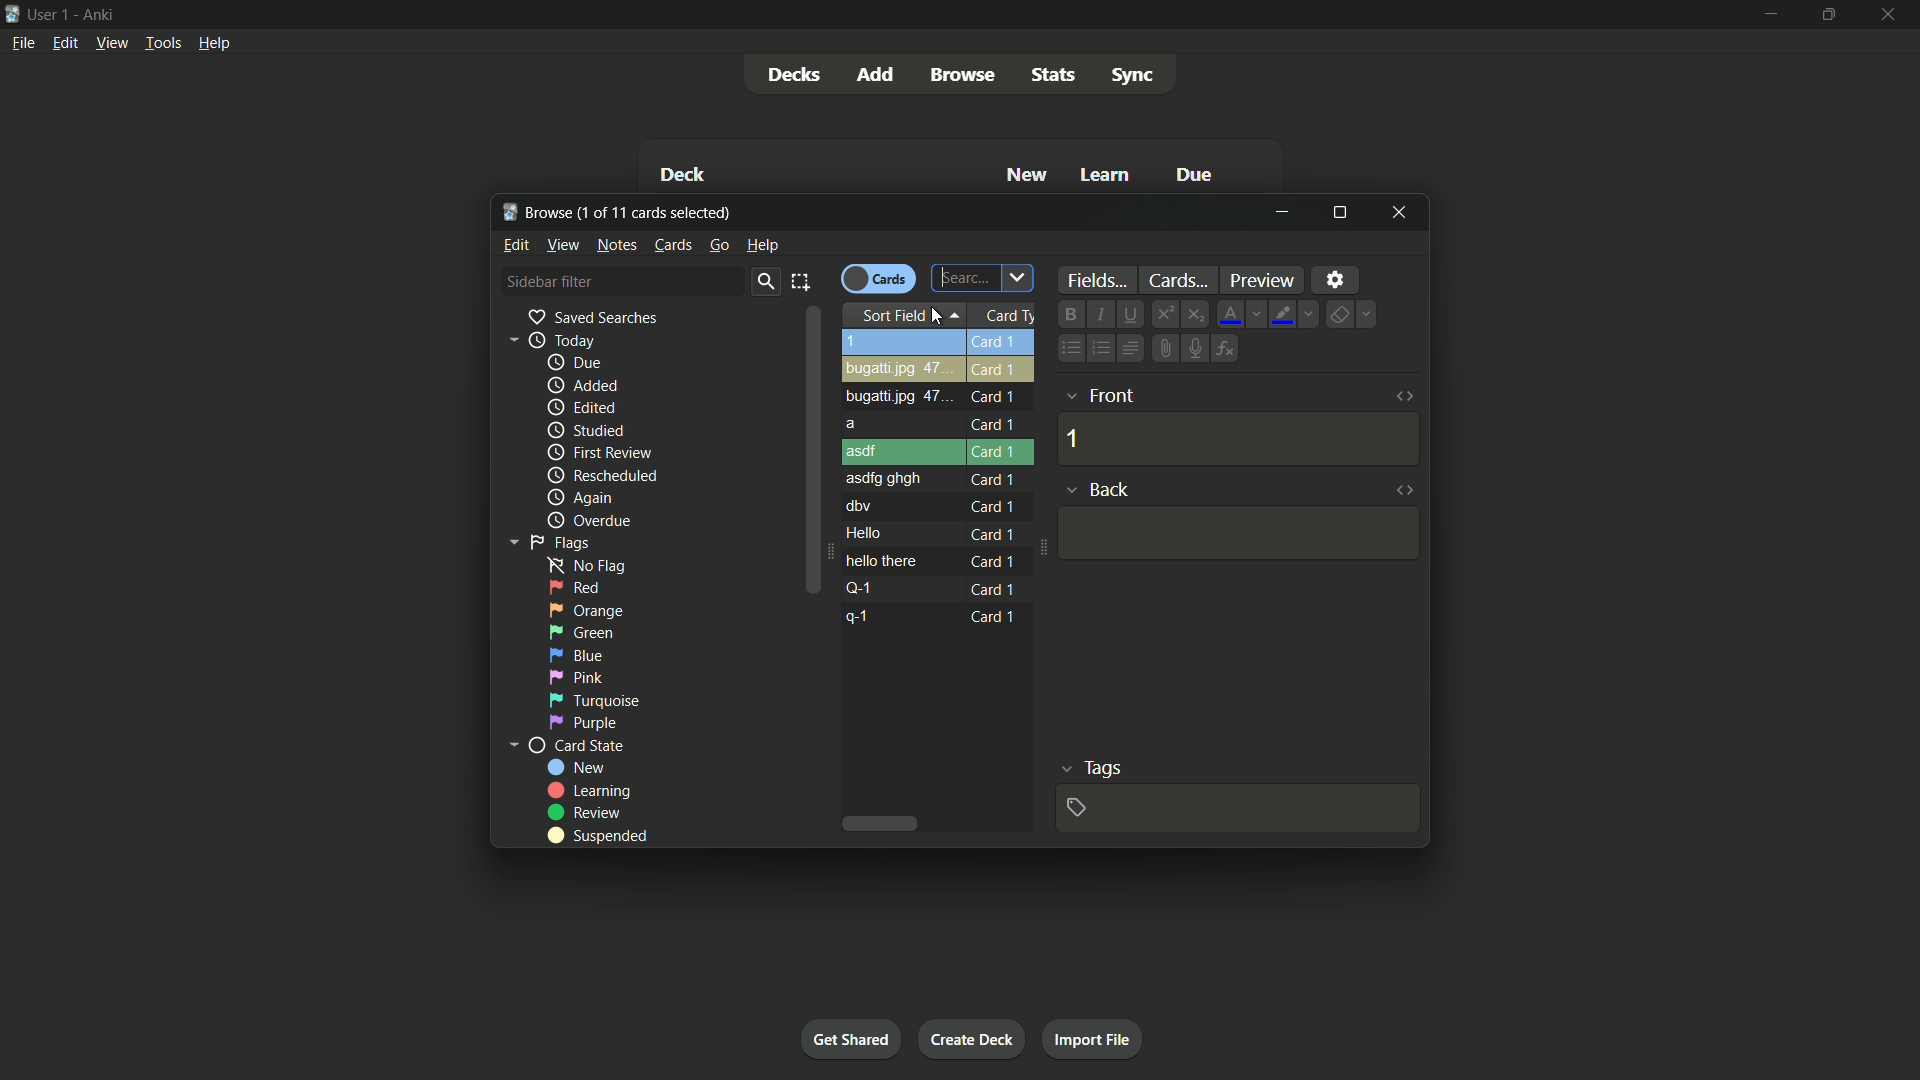 The height and width of the screenshot is (1080, 1920). I want to click on create deck, so click(971, 1039).